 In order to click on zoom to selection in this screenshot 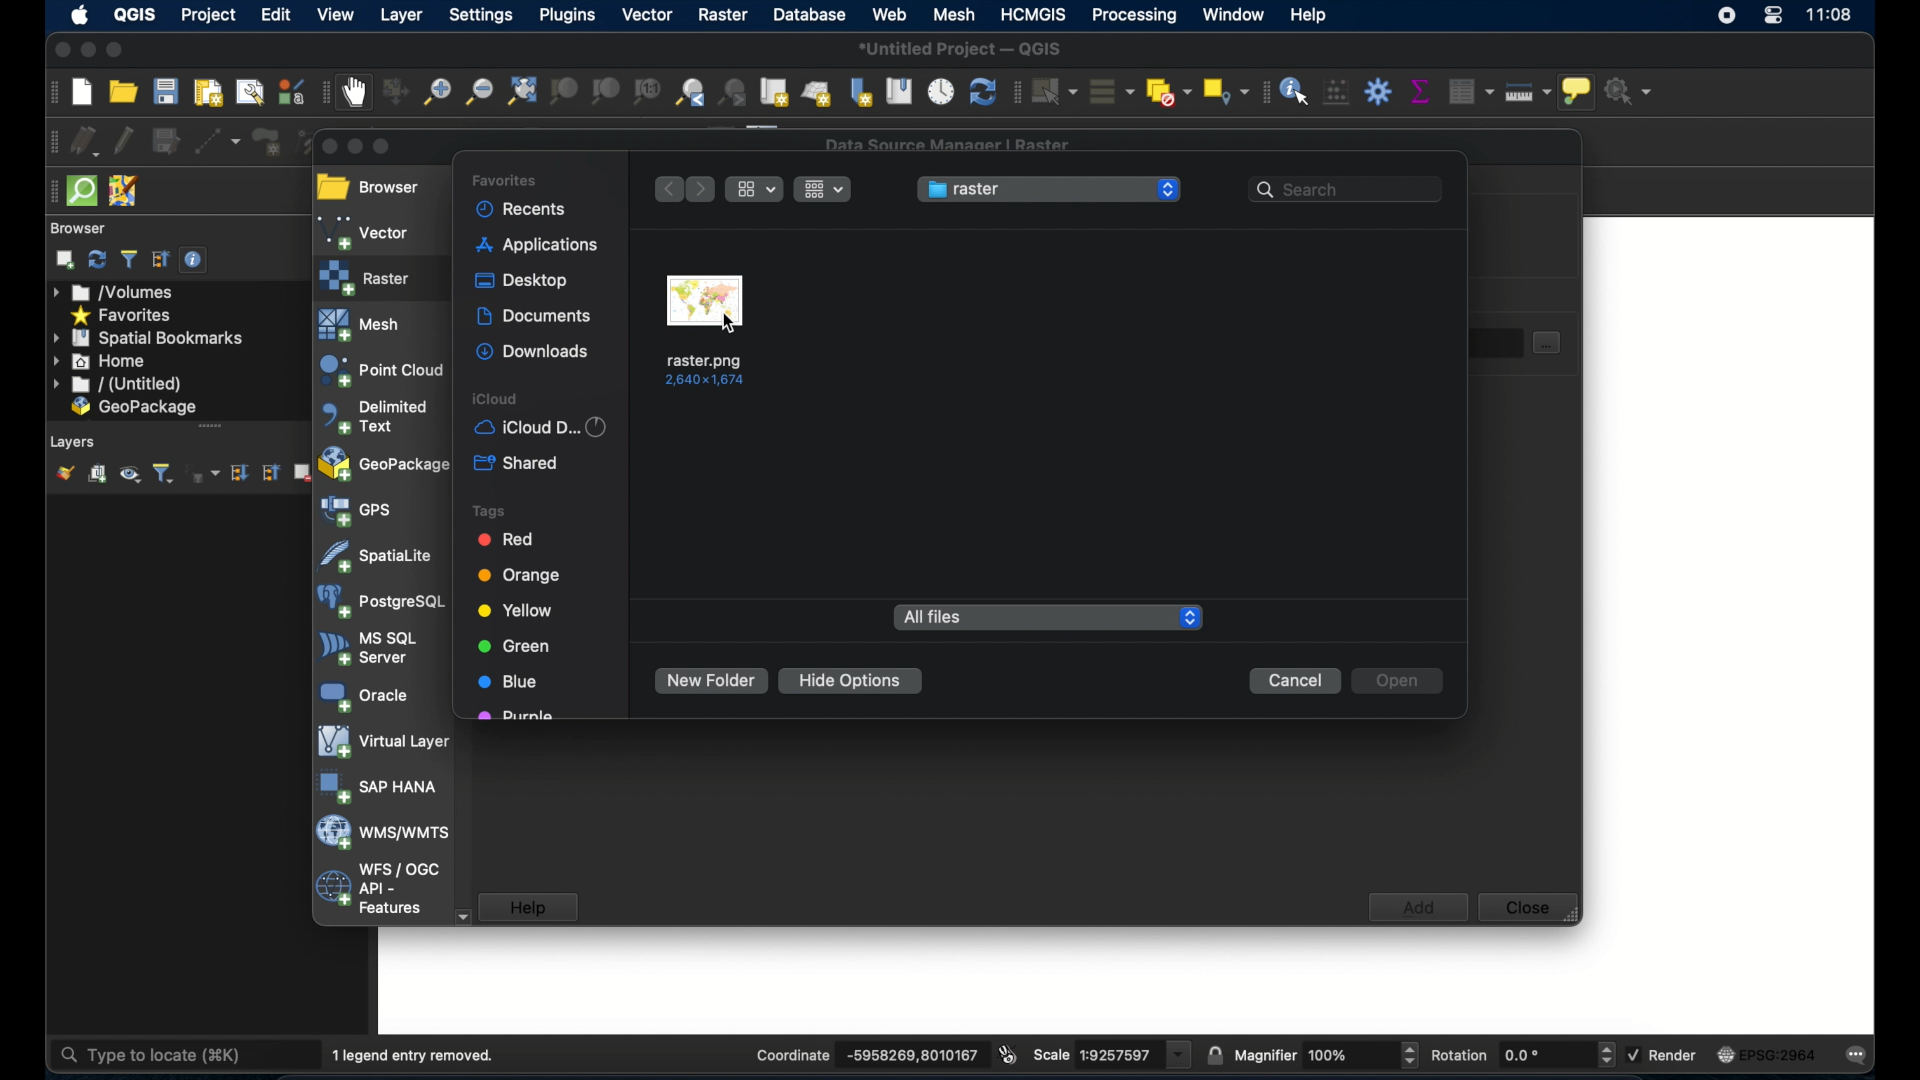, I will do `click(563, 91)`.